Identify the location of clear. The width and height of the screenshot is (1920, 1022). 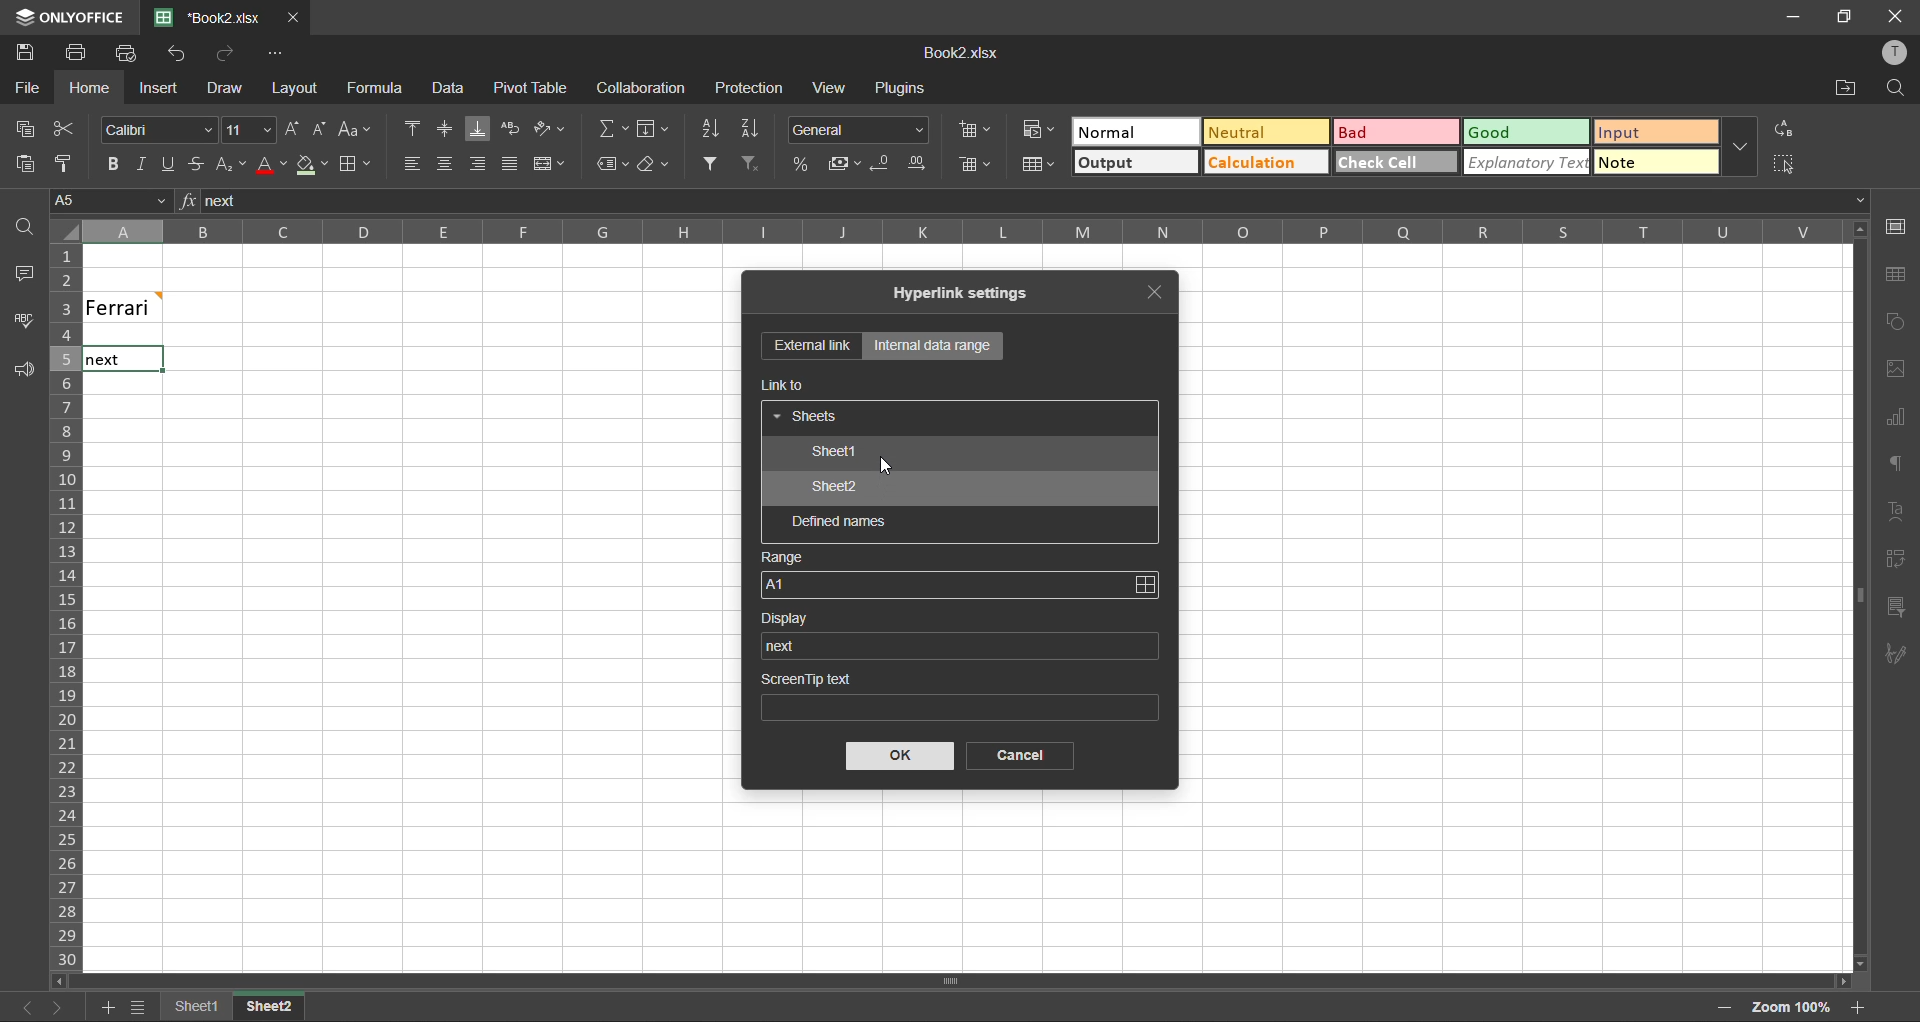
(657, 166).